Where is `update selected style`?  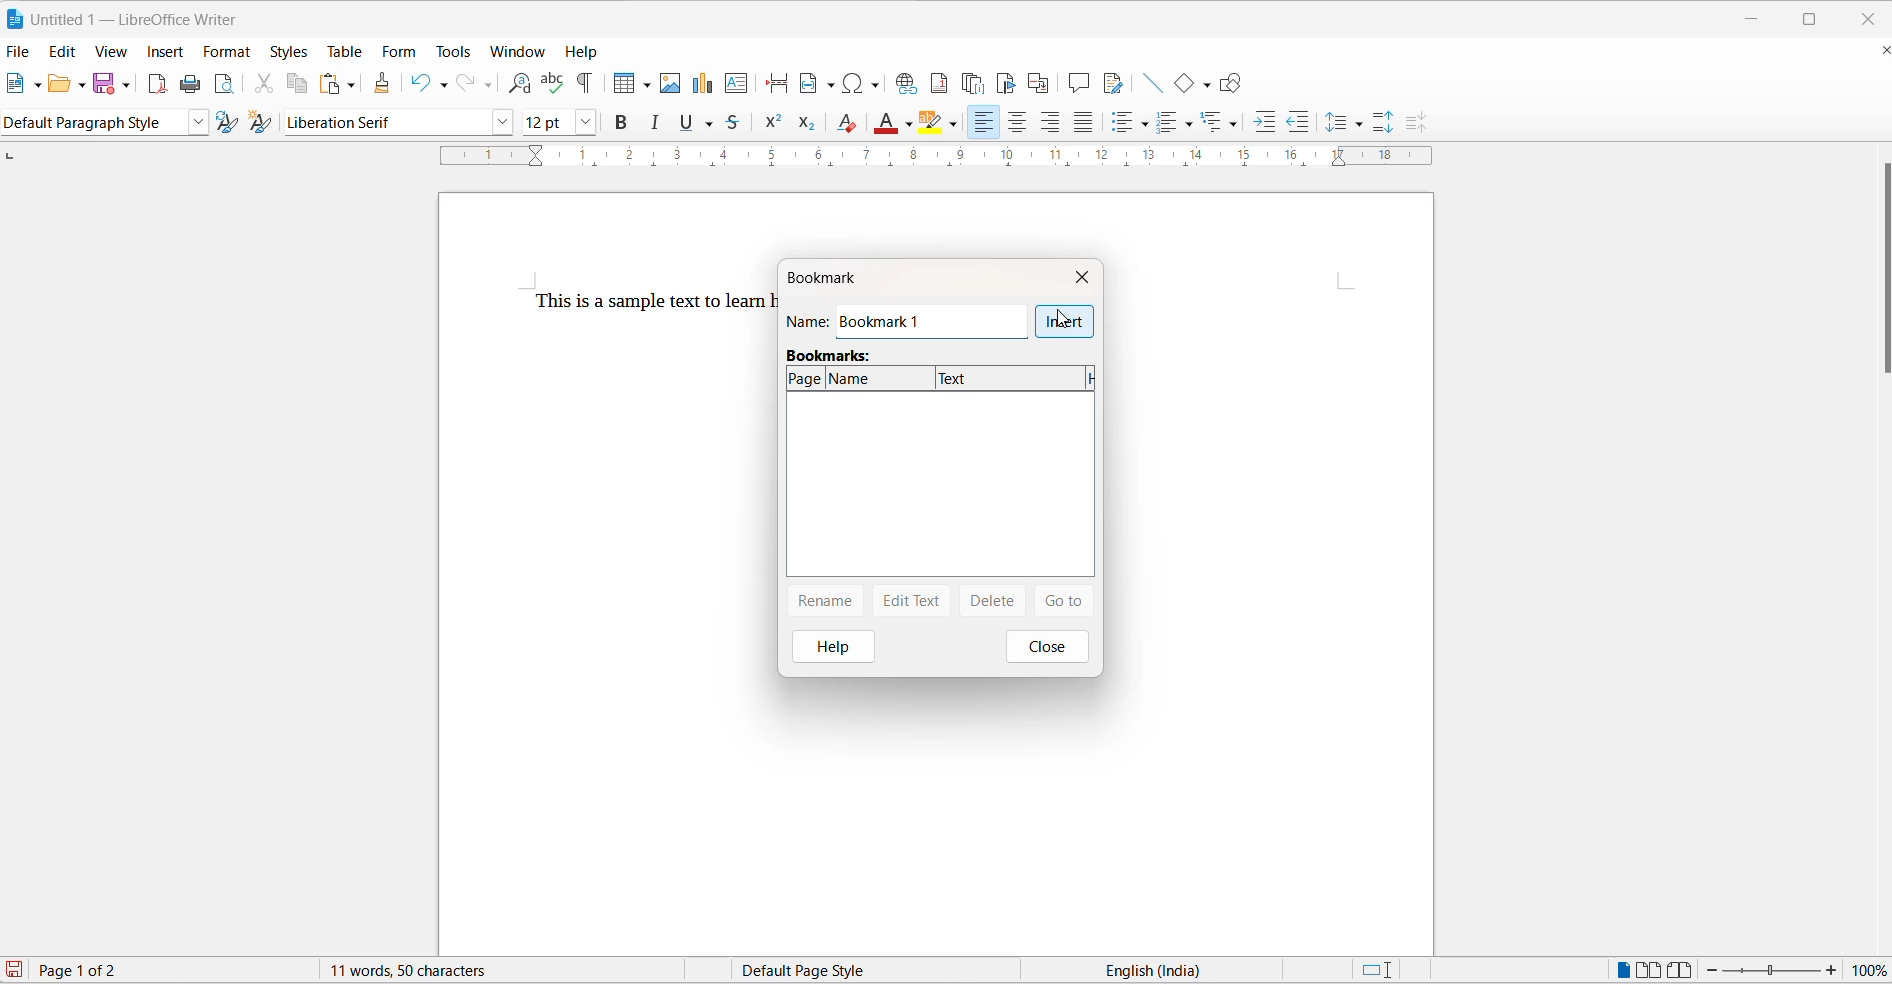
update selected style is located at coordinates (225, 122).